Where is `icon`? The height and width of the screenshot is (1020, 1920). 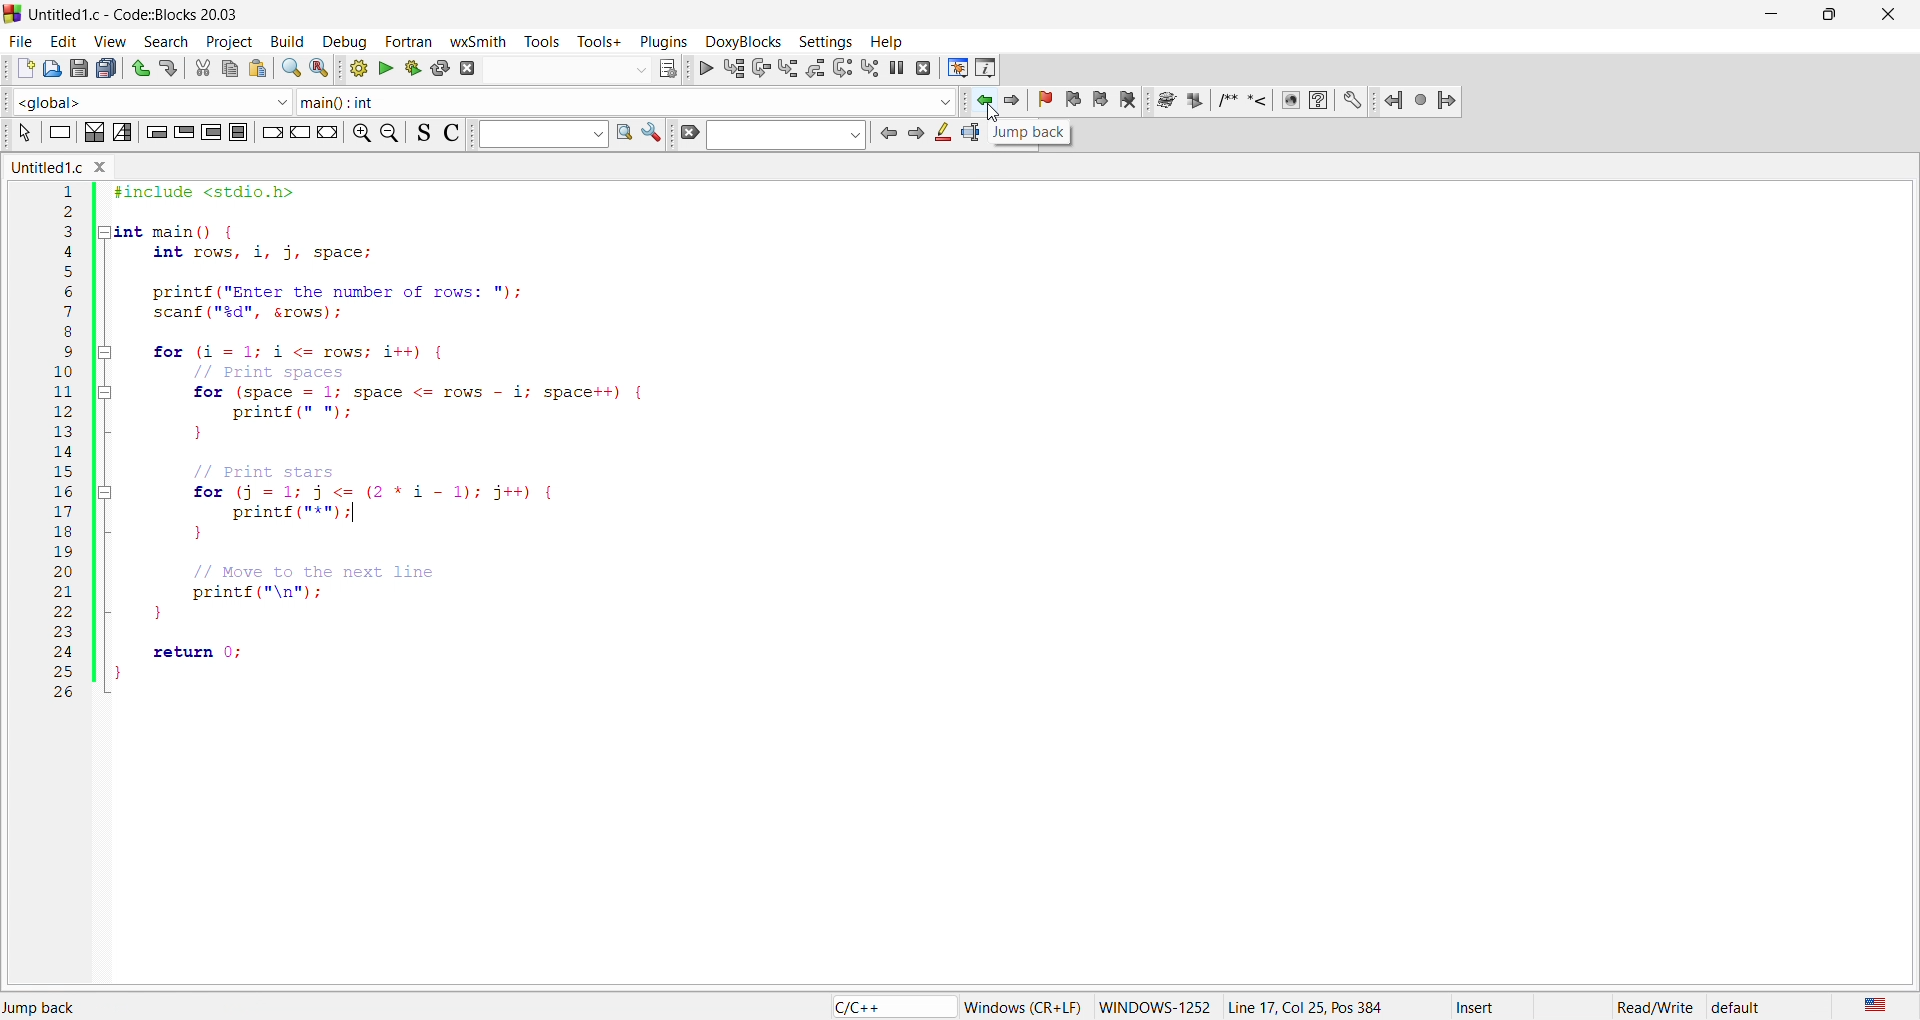
icon is located at coordinates (328, 133).